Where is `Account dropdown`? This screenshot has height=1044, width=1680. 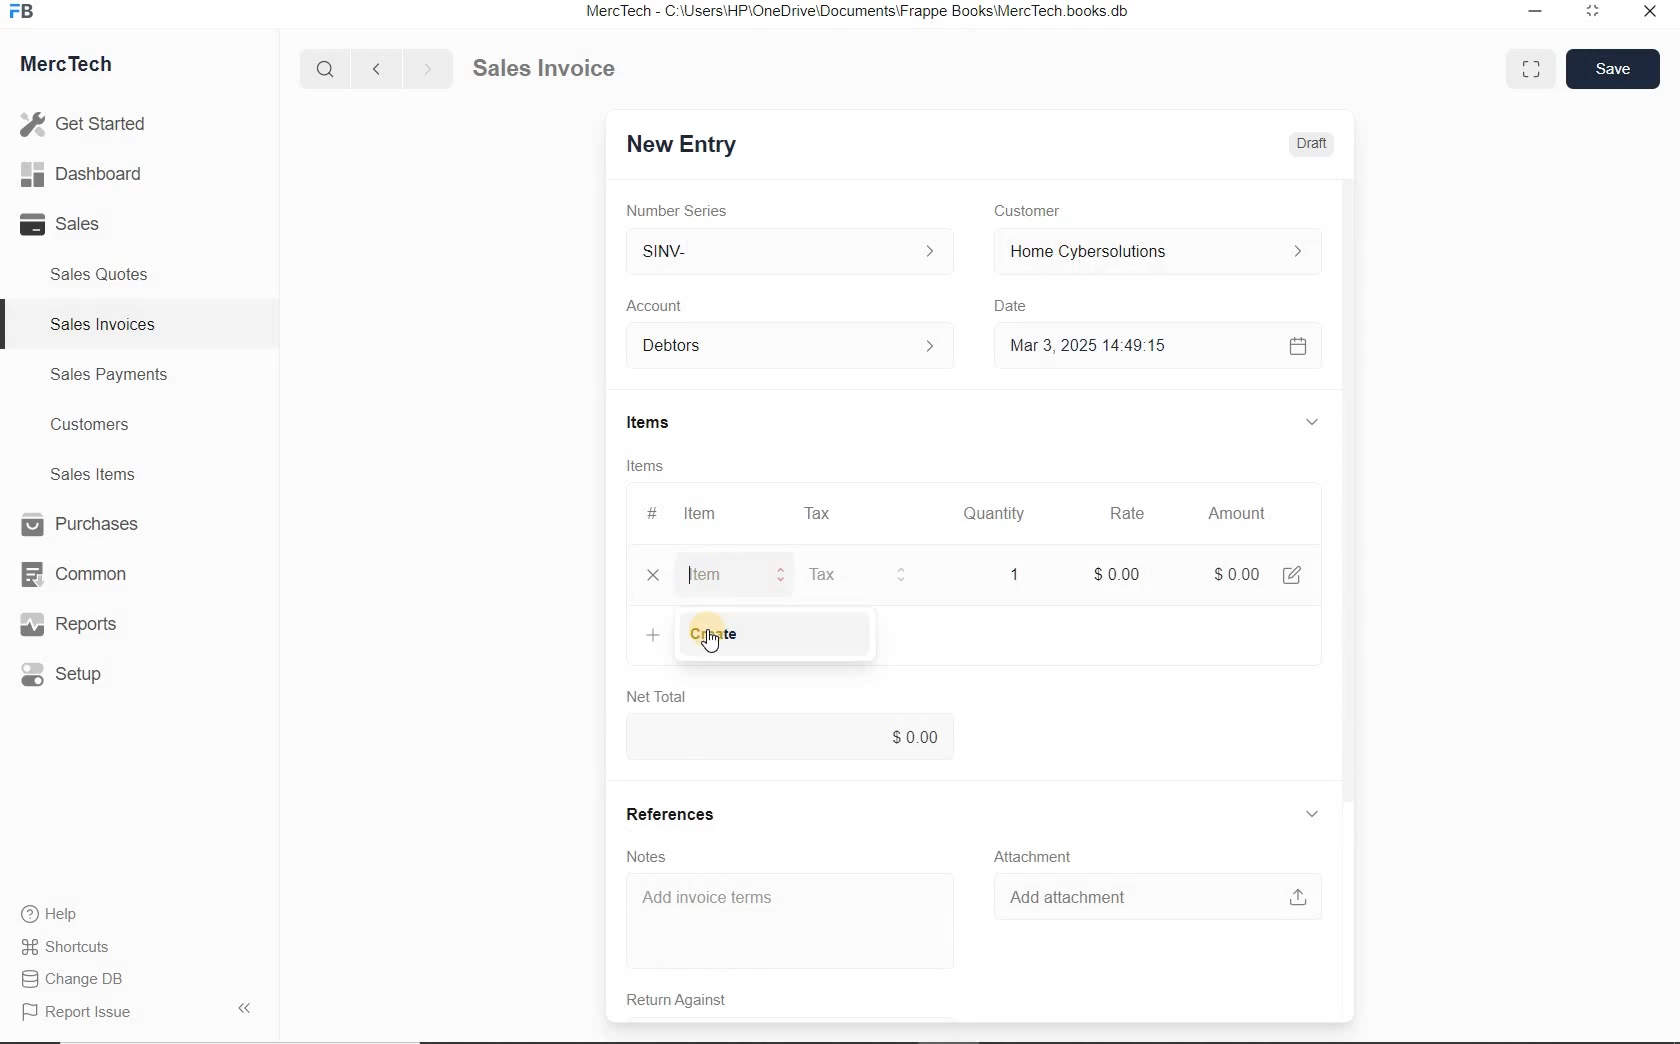 Account dropdown is located at coordinates (793, 348).